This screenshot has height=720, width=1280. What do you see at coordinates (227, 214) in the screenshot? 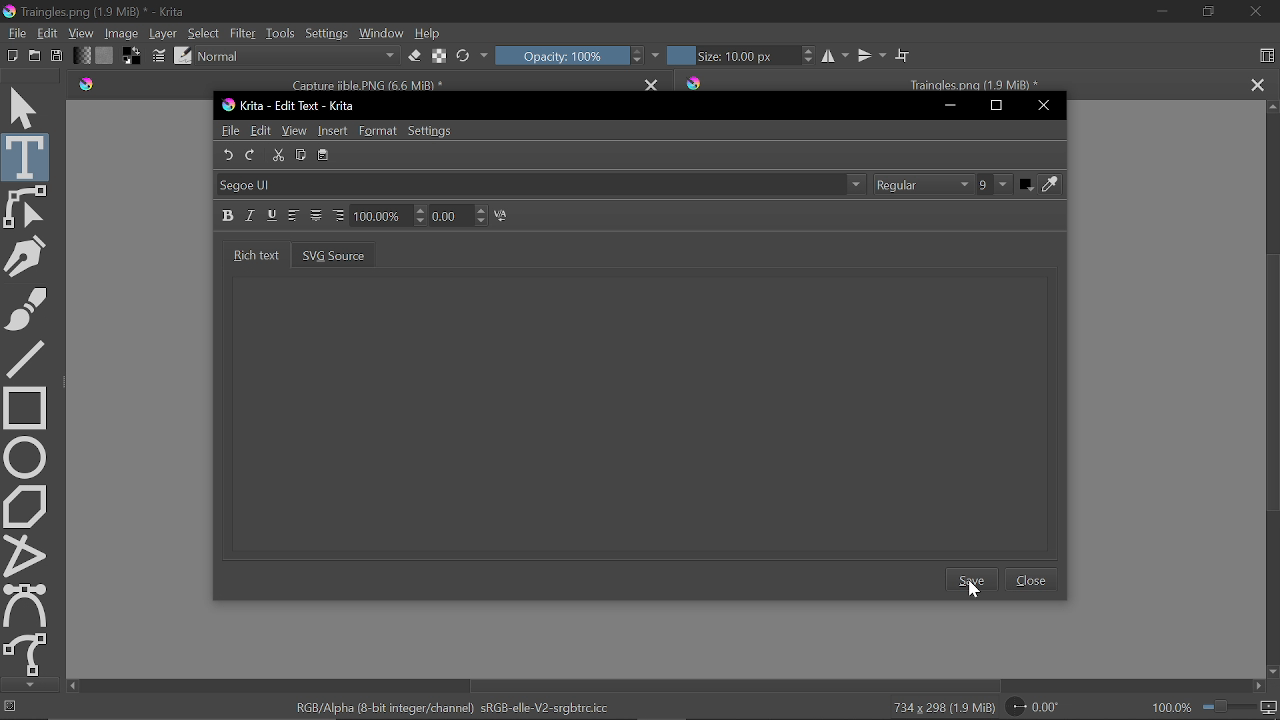
I see `Bold` at bounding box center [227, 214].